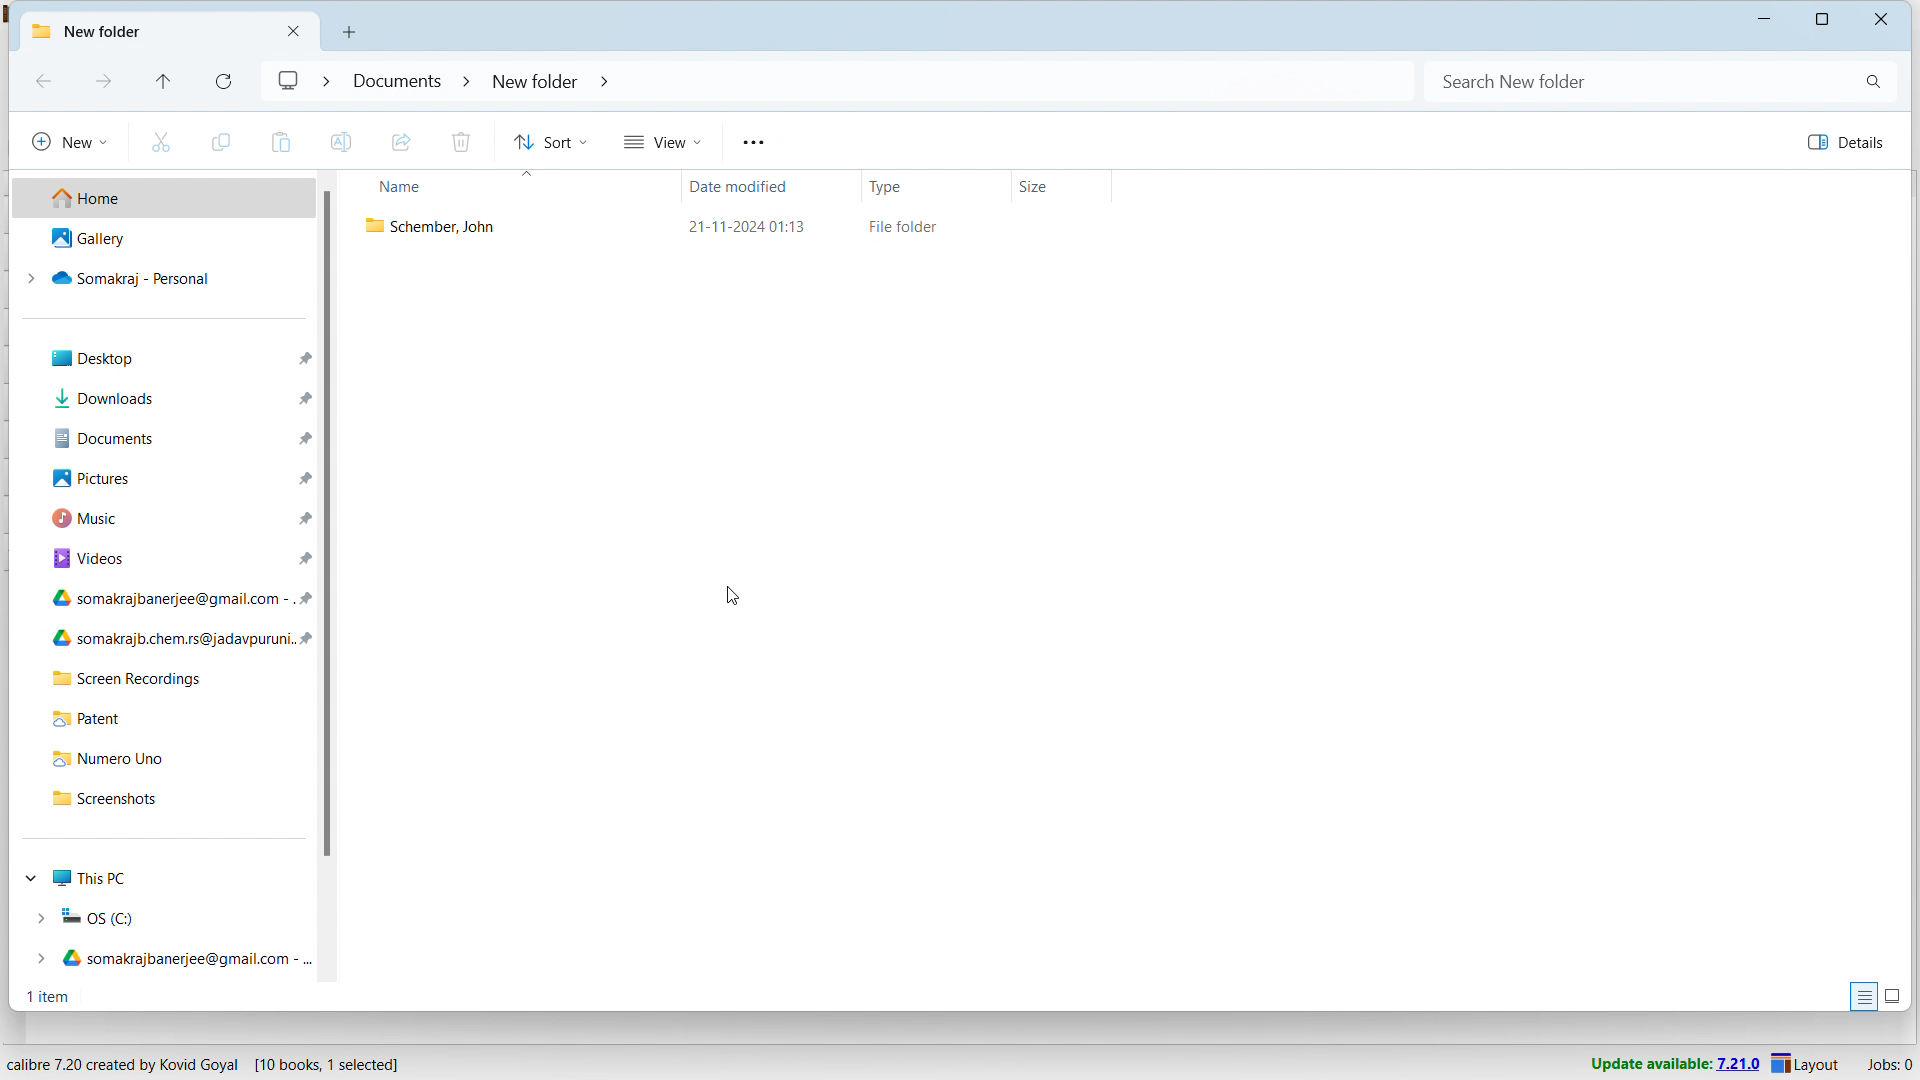 This screenshot has height=1080, width=1920. I want to click on details pane, so click(1846, 142).